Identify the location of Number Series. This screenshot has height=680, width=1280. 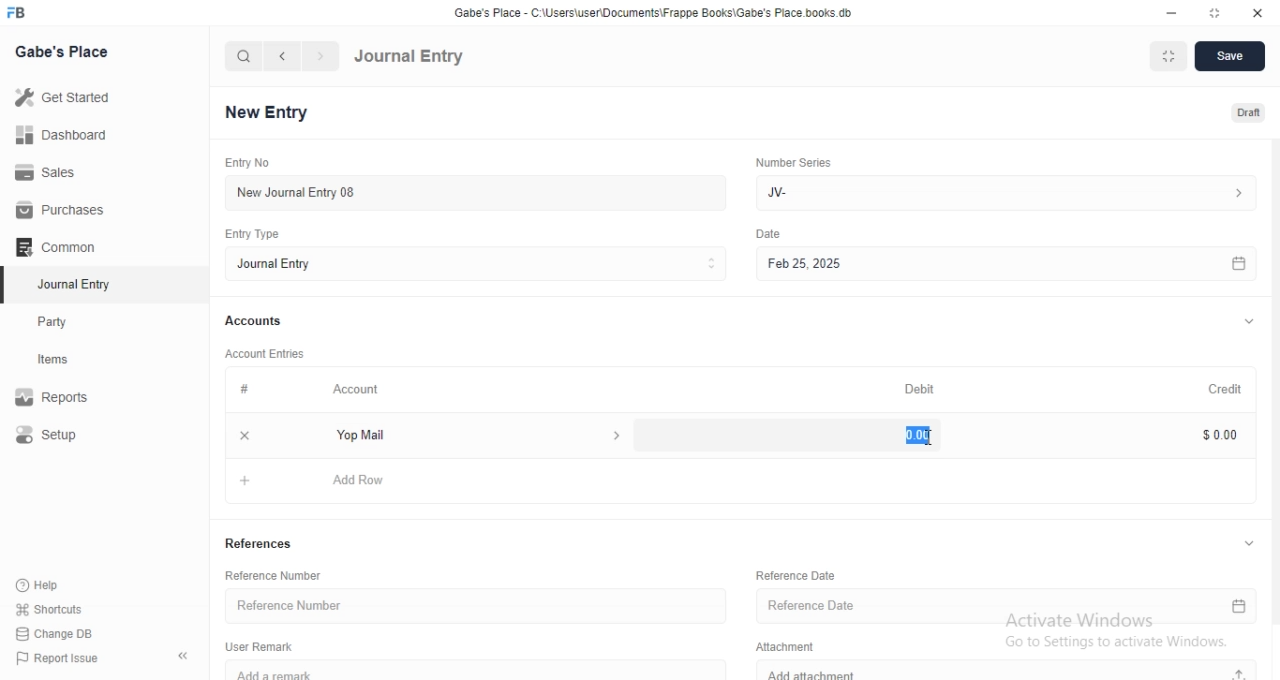
(793, 164).